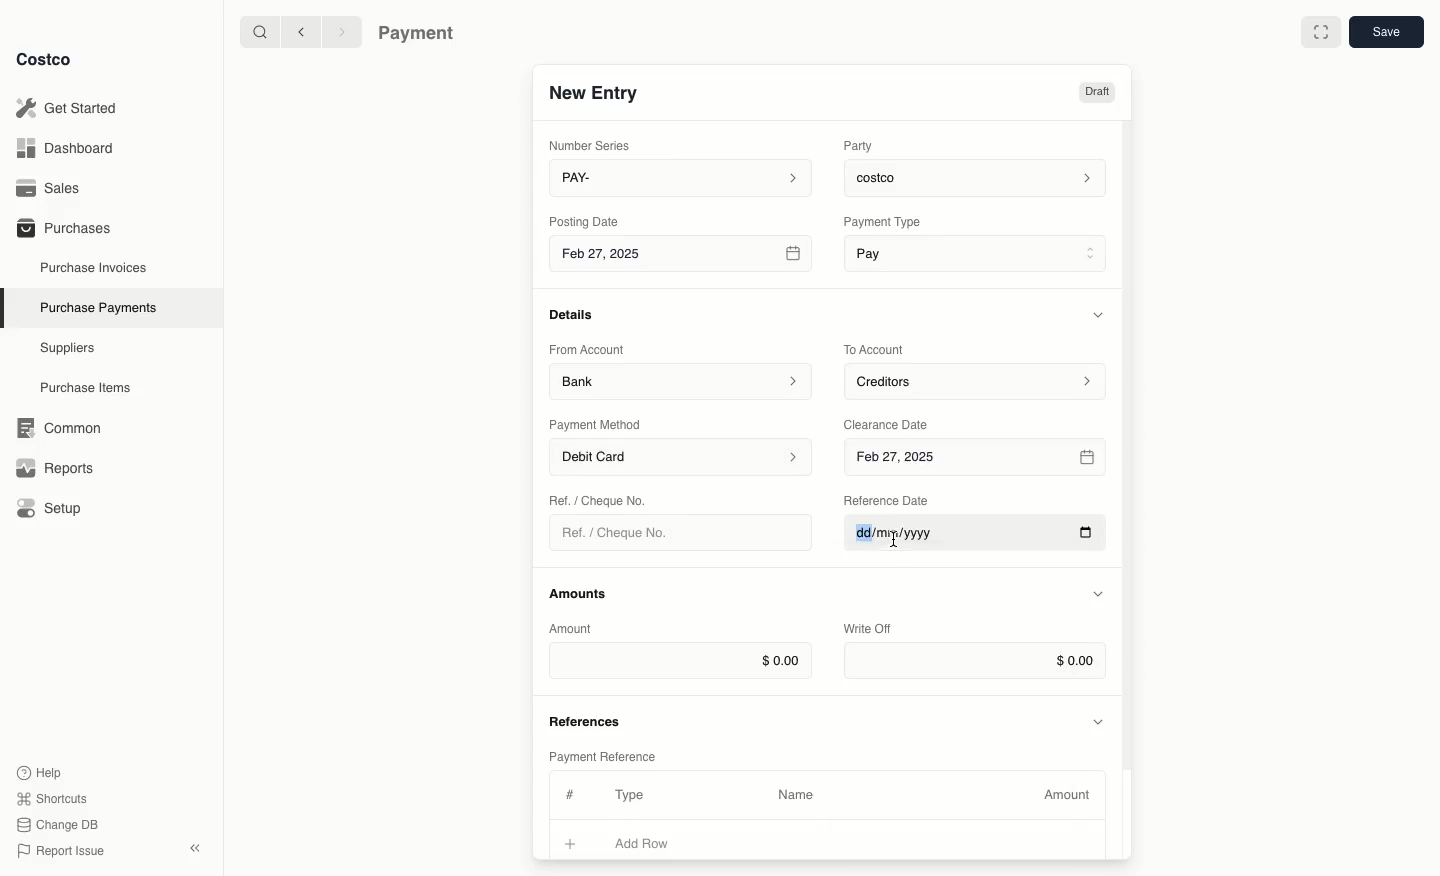  What do you see at coordinates (893, 423) in the screenshot?
I see `Clearance Date` at bounding box center [893, 423].